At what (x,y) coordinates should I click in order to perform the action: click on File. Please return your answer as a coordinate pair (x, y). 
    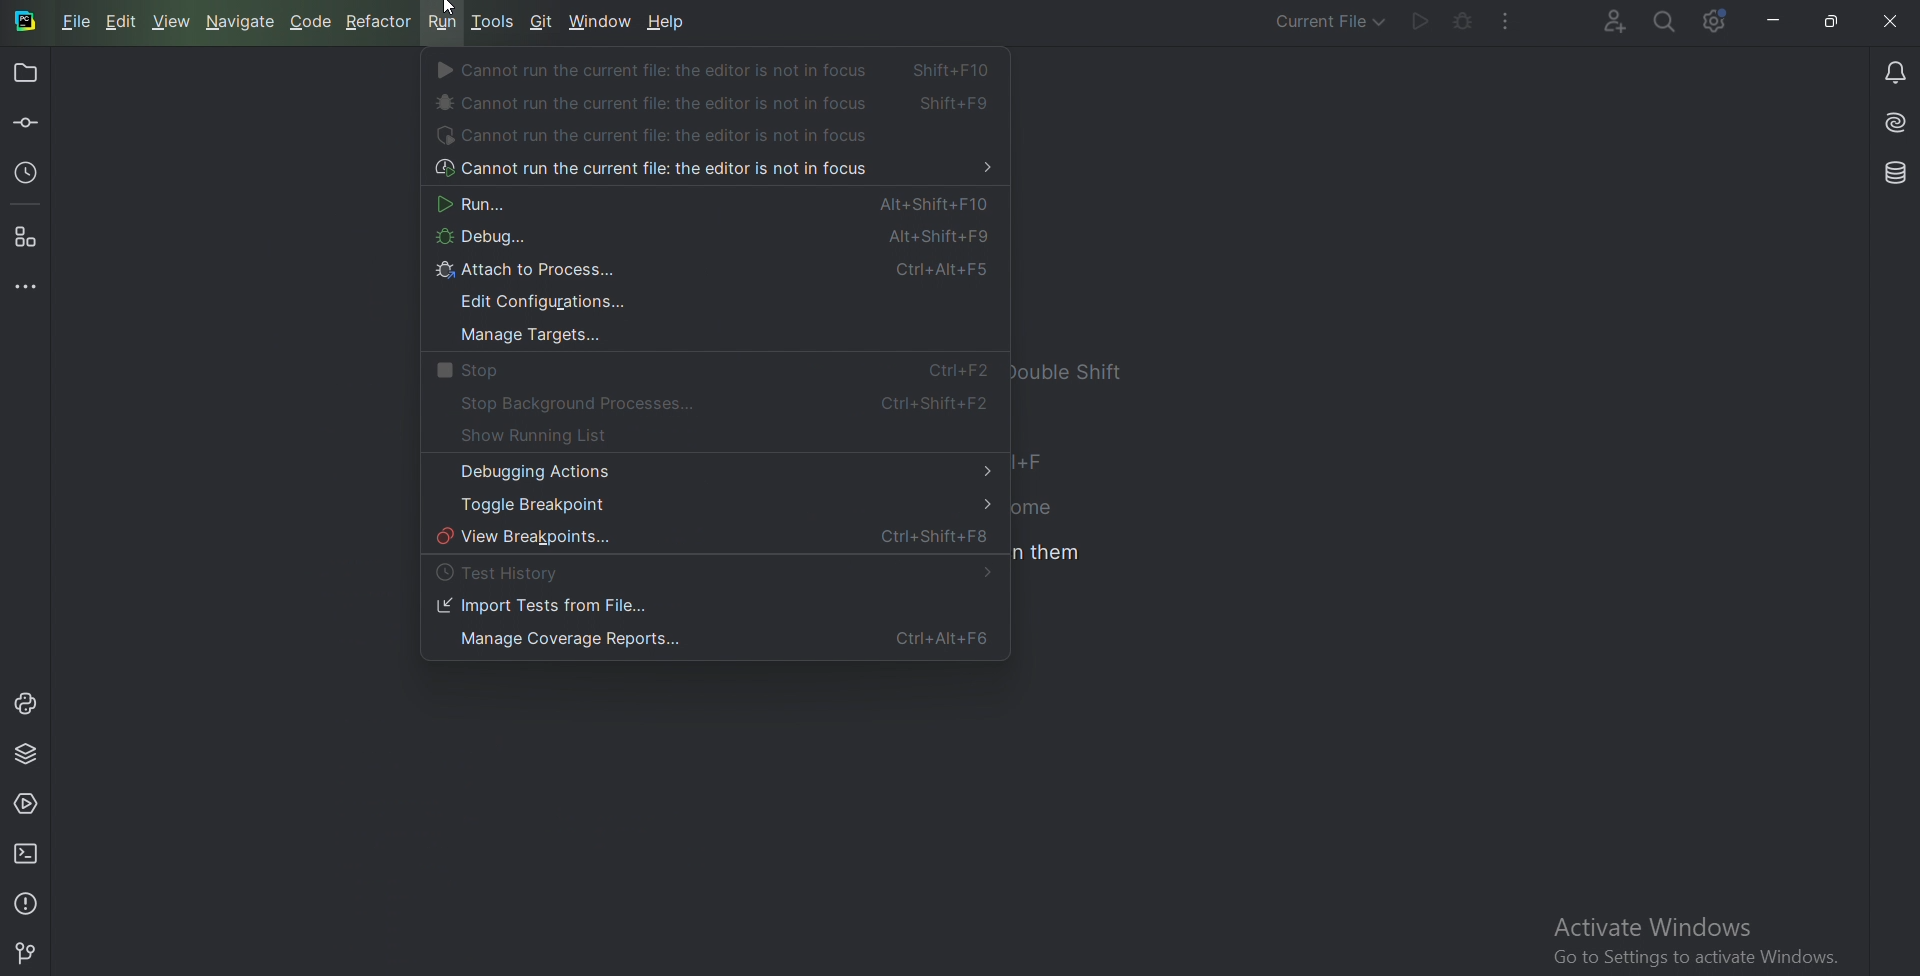
    Looking at the image, I should click on (77, 20).